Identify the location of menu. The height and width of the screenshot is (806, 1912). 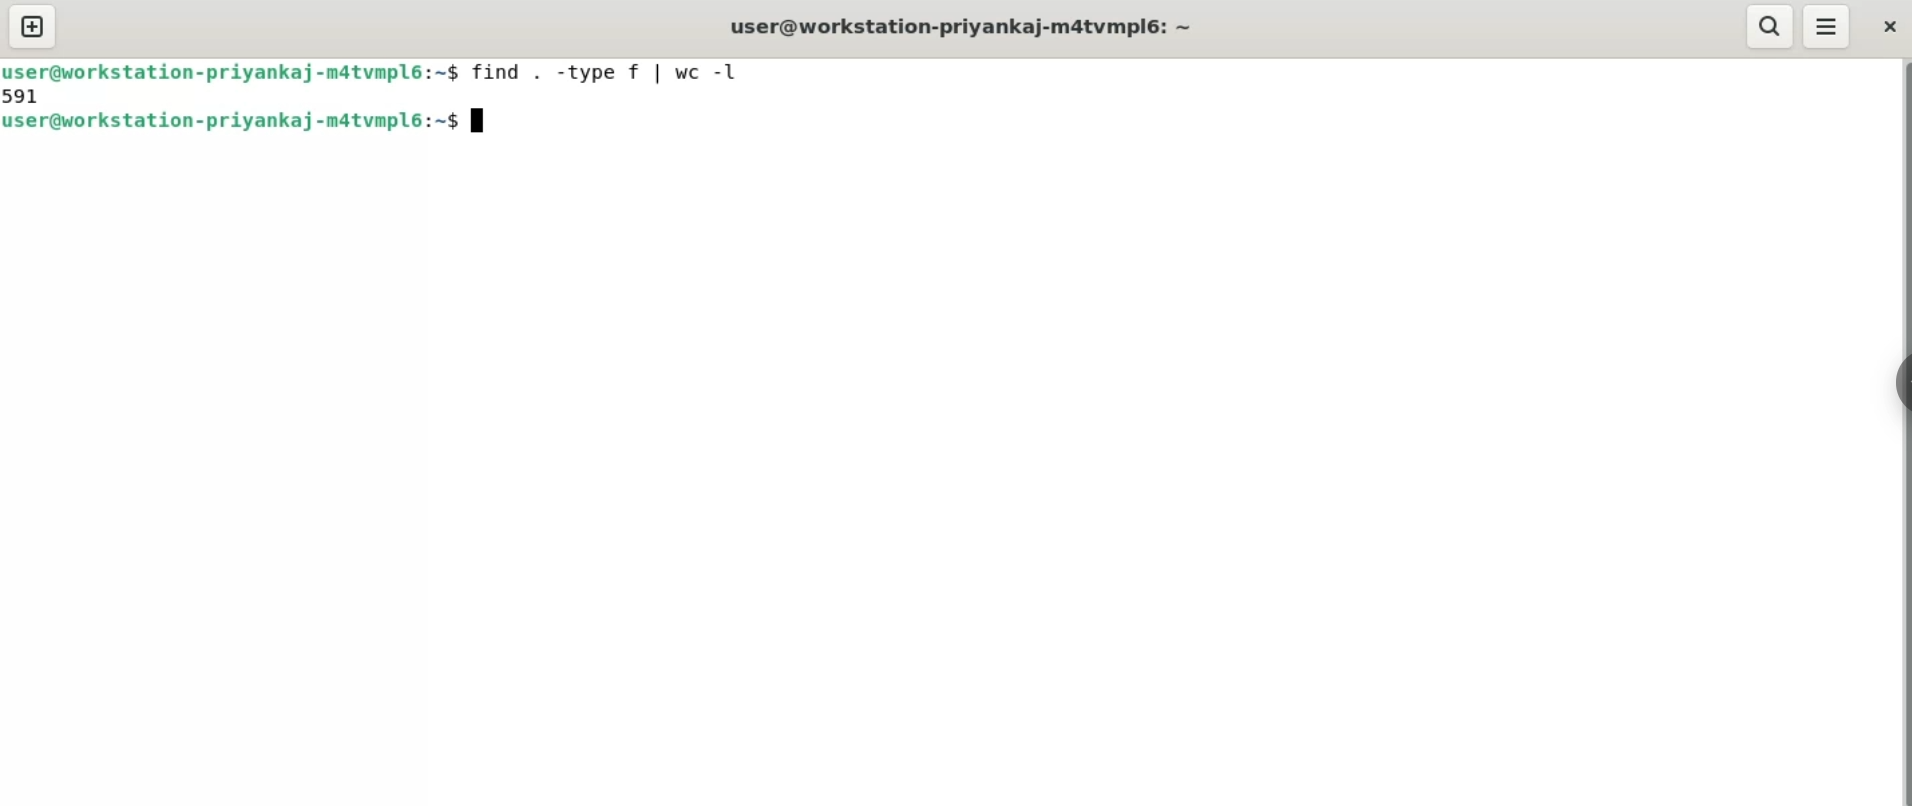
(1824, 25).